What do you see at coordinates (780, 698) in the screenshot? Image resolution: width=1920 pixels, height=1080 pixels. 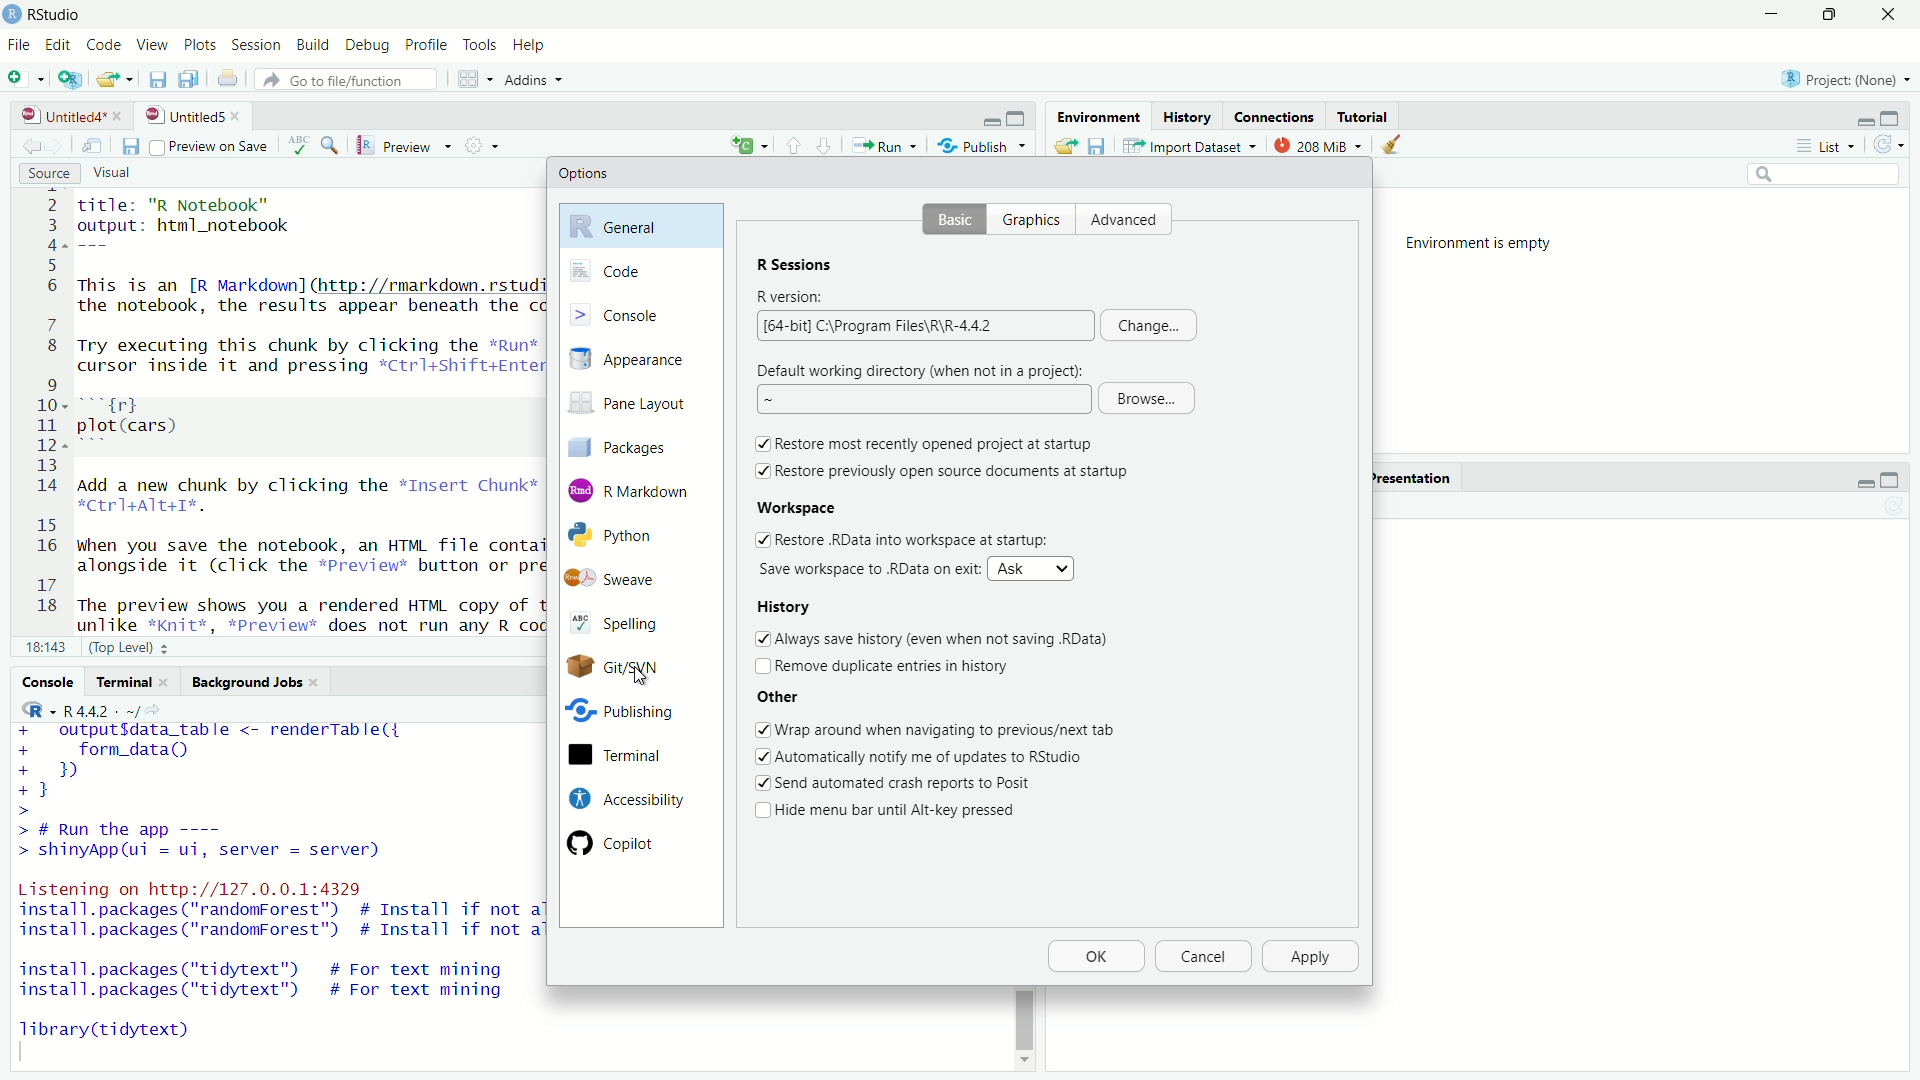 I see `Other` at bounding box center [780, 698].